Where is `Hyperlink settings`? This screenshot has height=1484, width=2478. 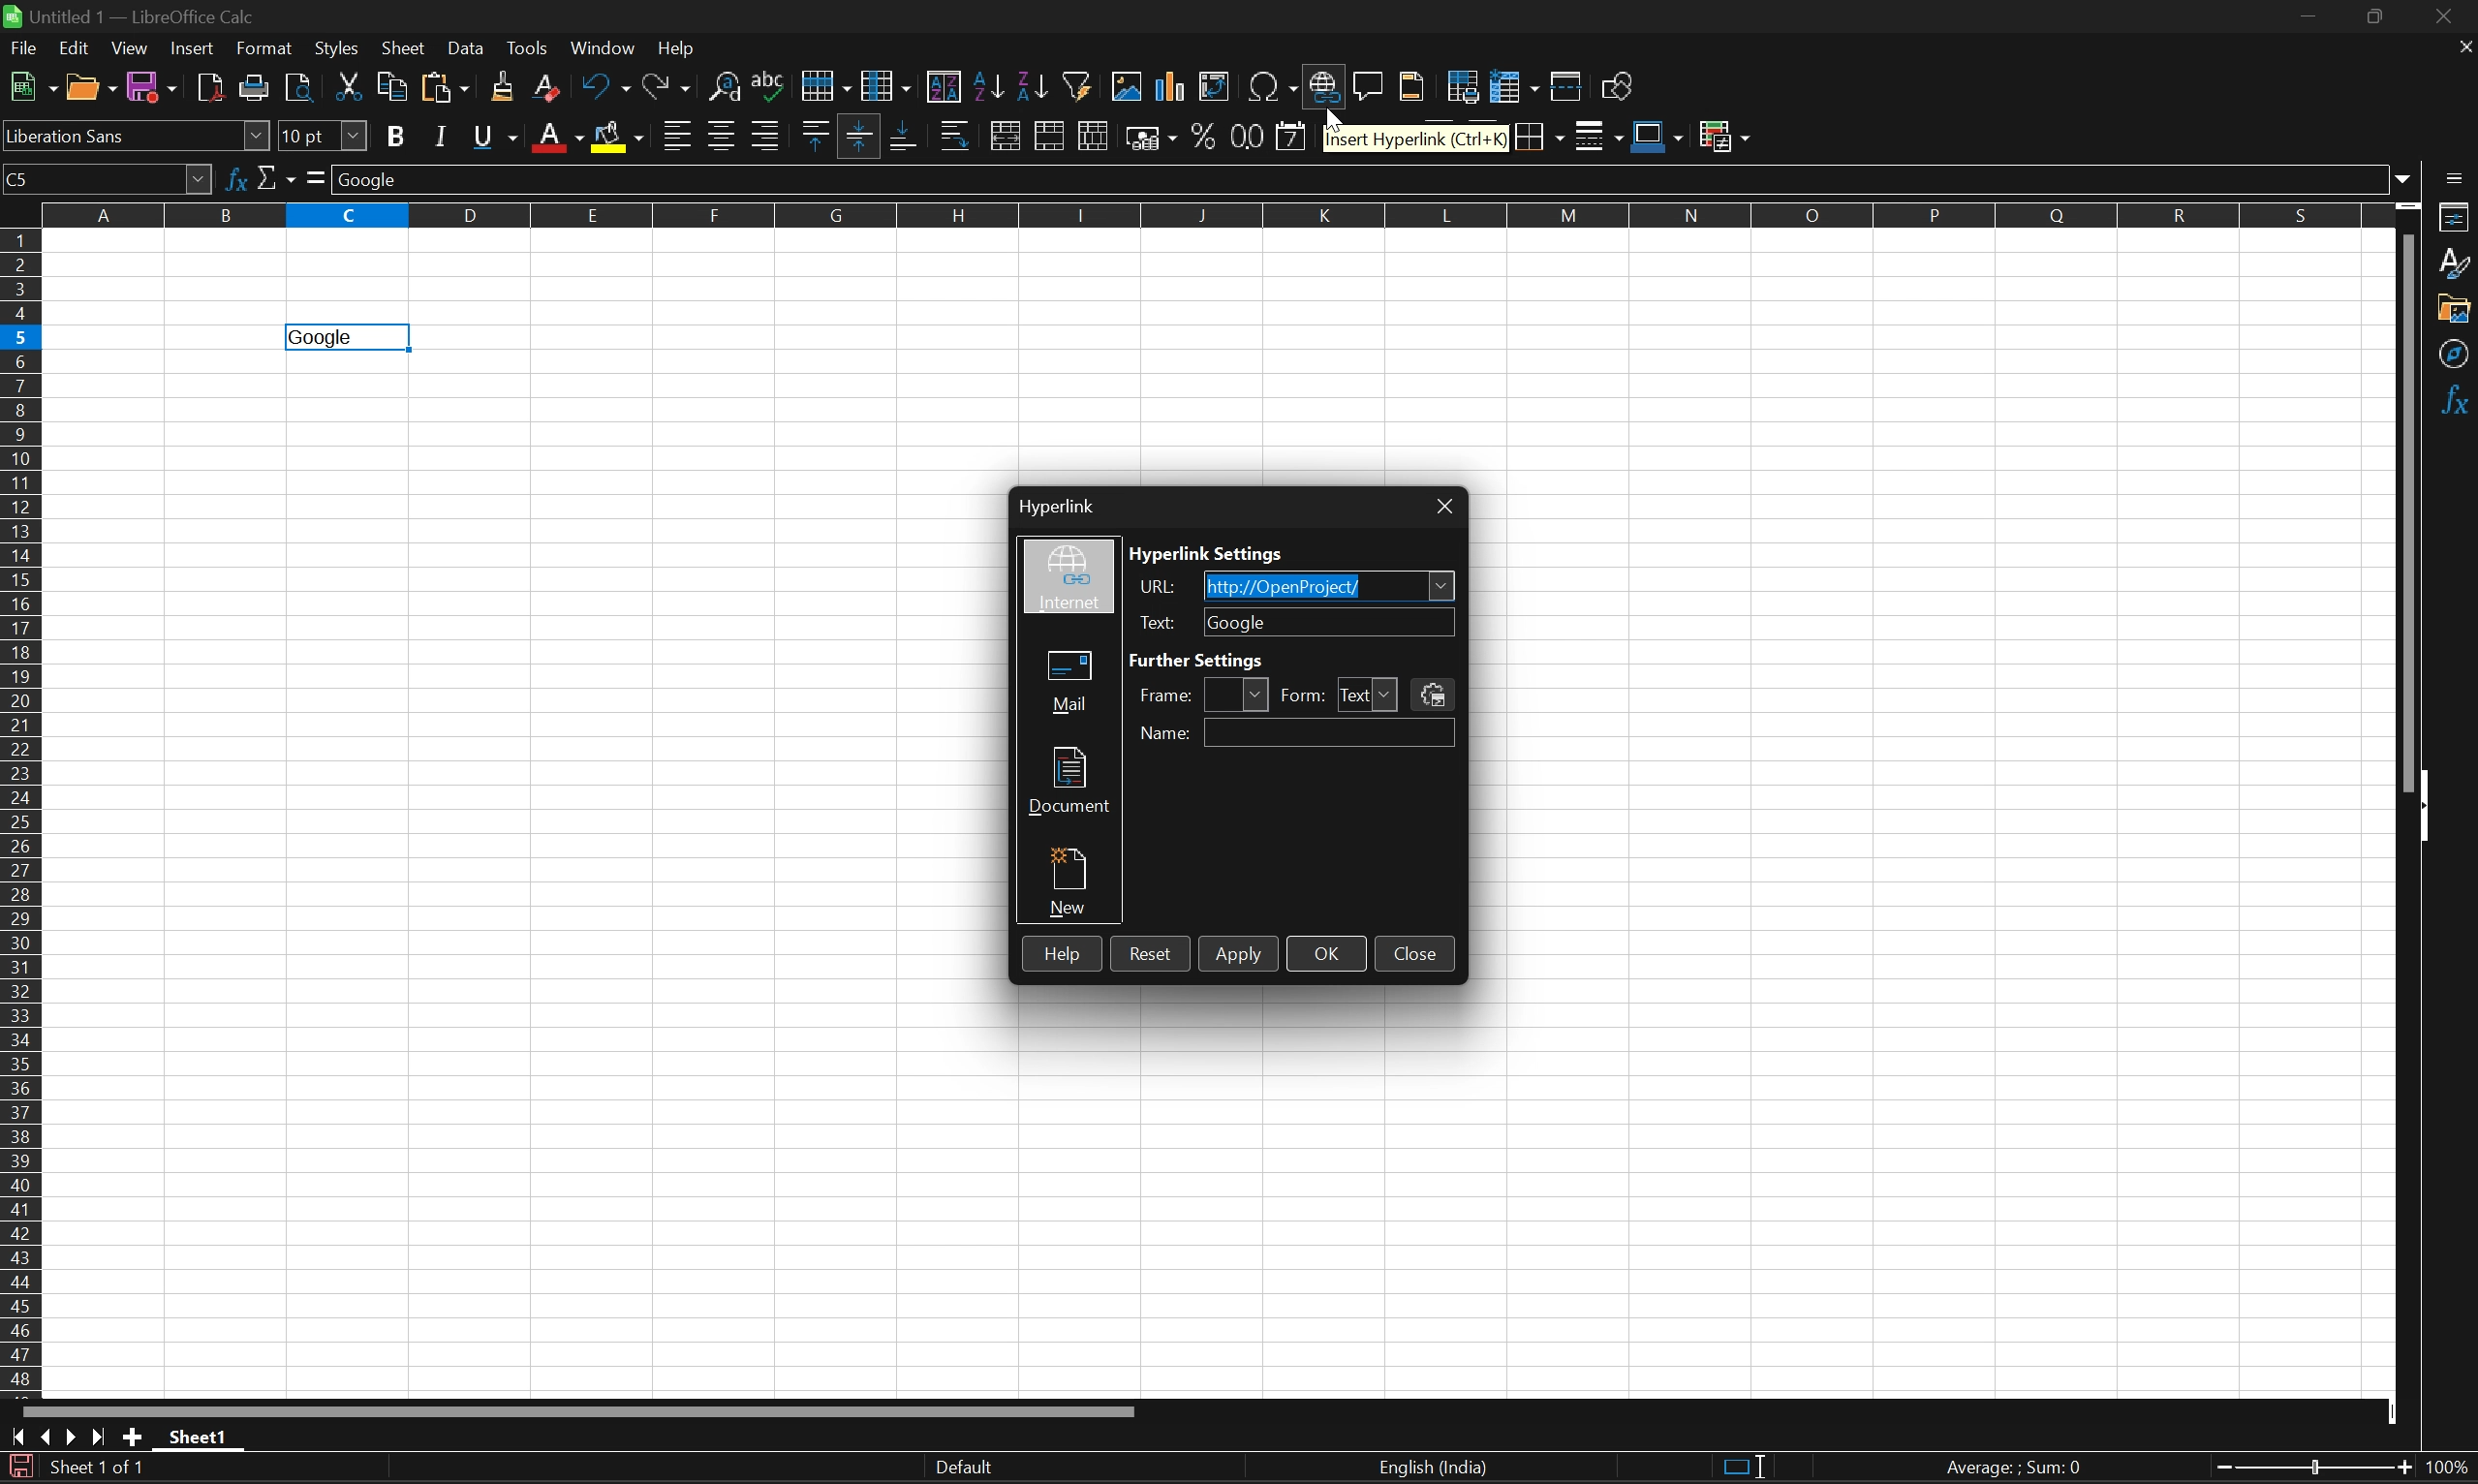
Hyperlink settings is located at coordinates (1208, 555).